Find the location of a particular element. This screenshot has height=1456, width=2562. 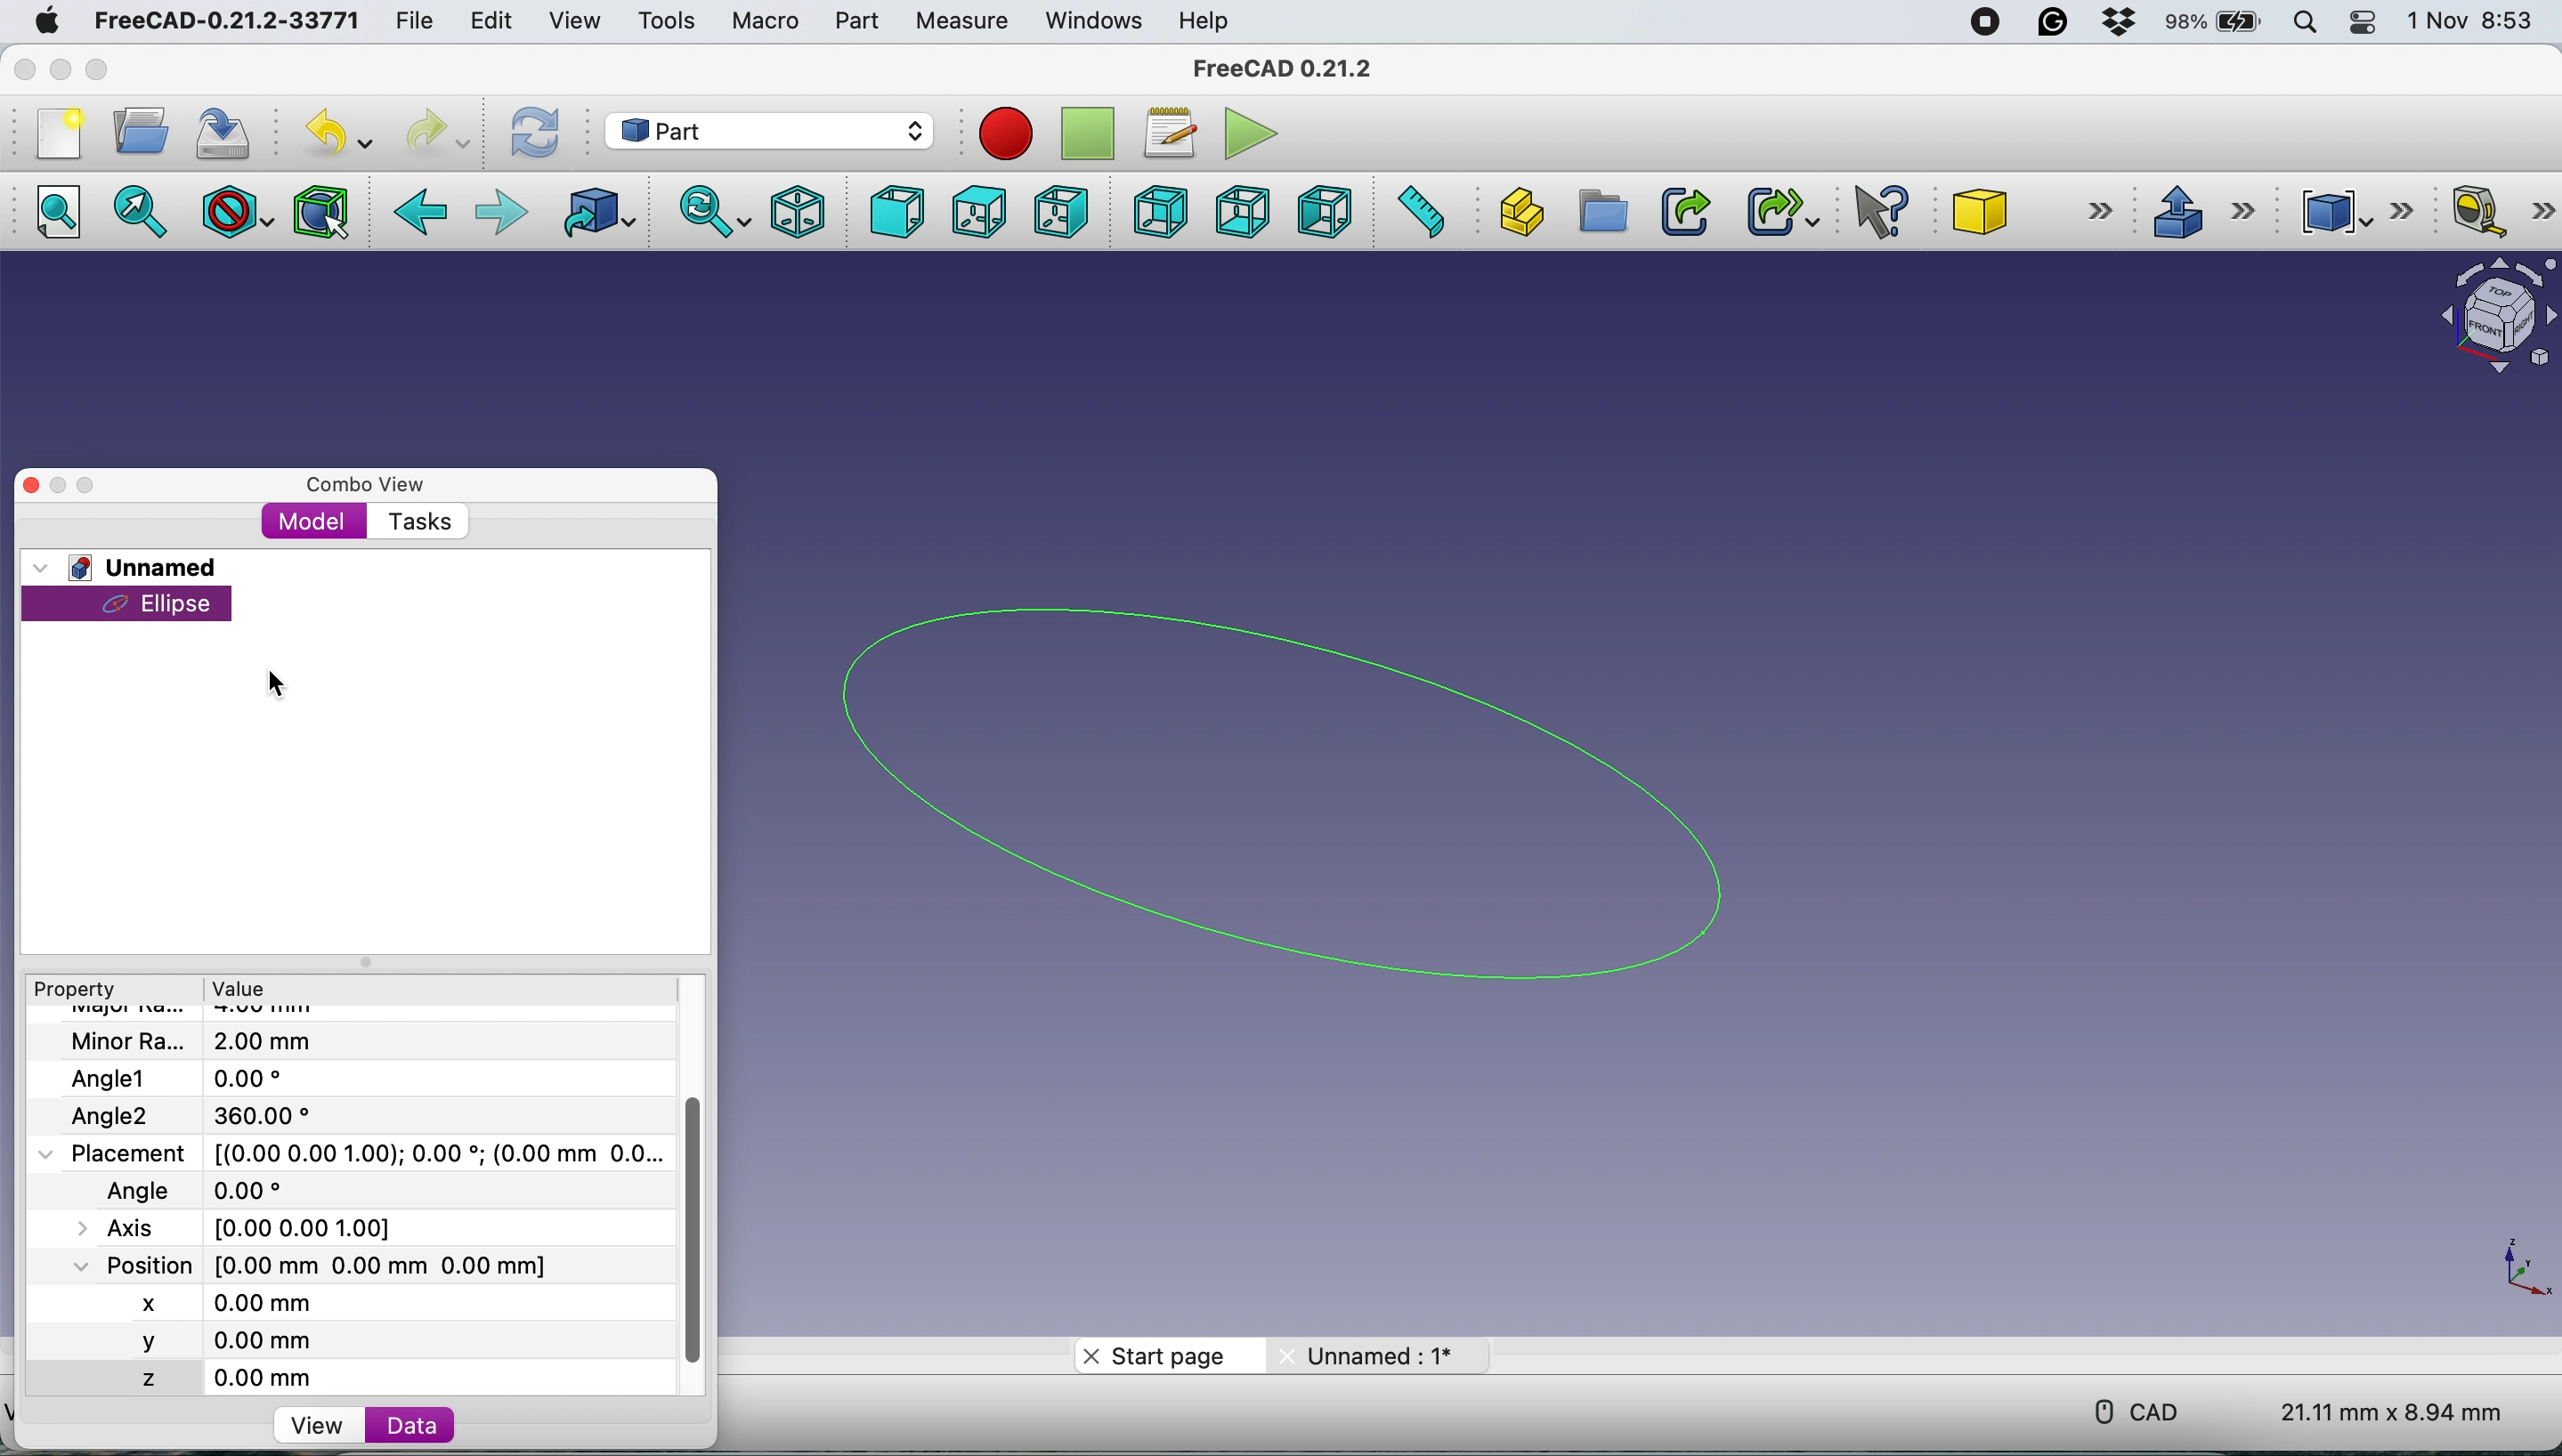

value is located at coordinates (242, 991).